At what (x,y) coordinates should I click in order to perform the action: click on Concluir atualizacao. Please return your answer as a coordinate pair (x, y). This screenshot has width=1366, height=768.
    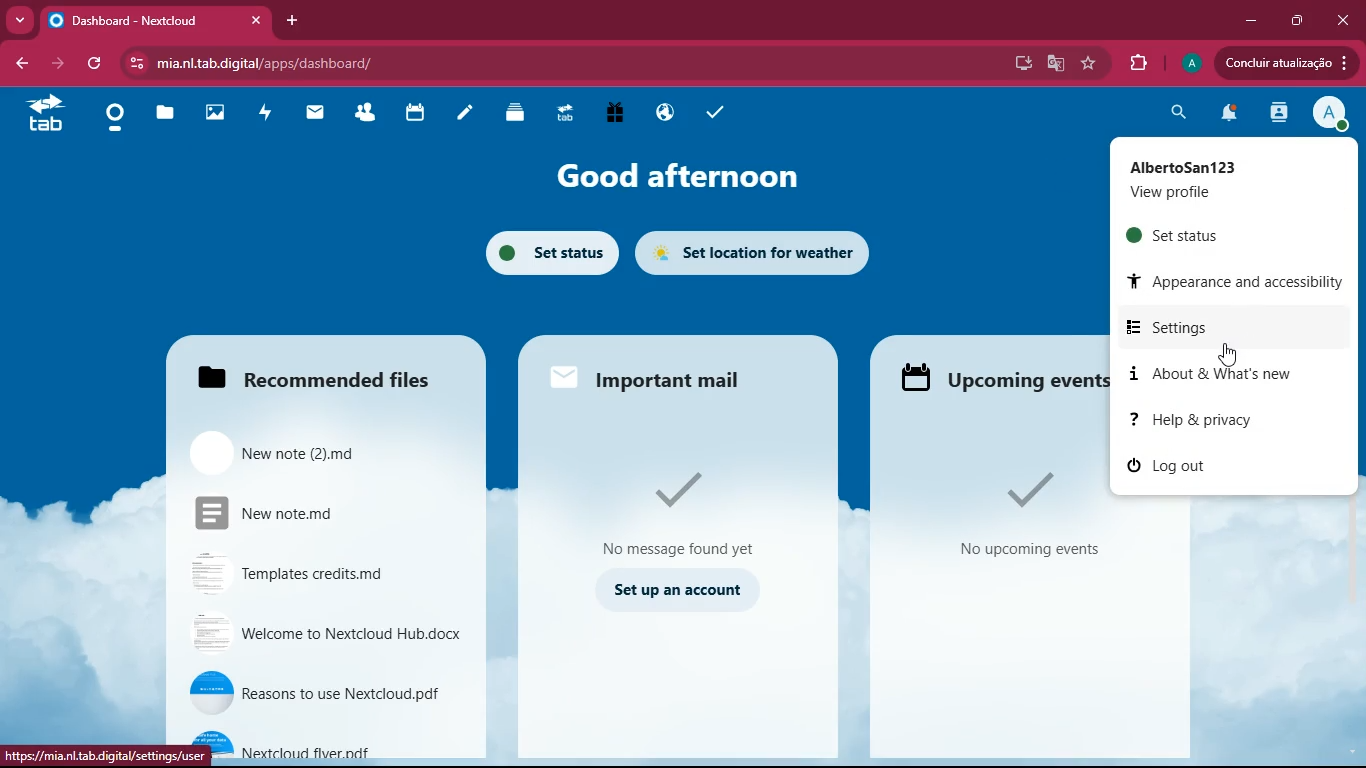
    Looking at the image, I should click on (1290, 63).